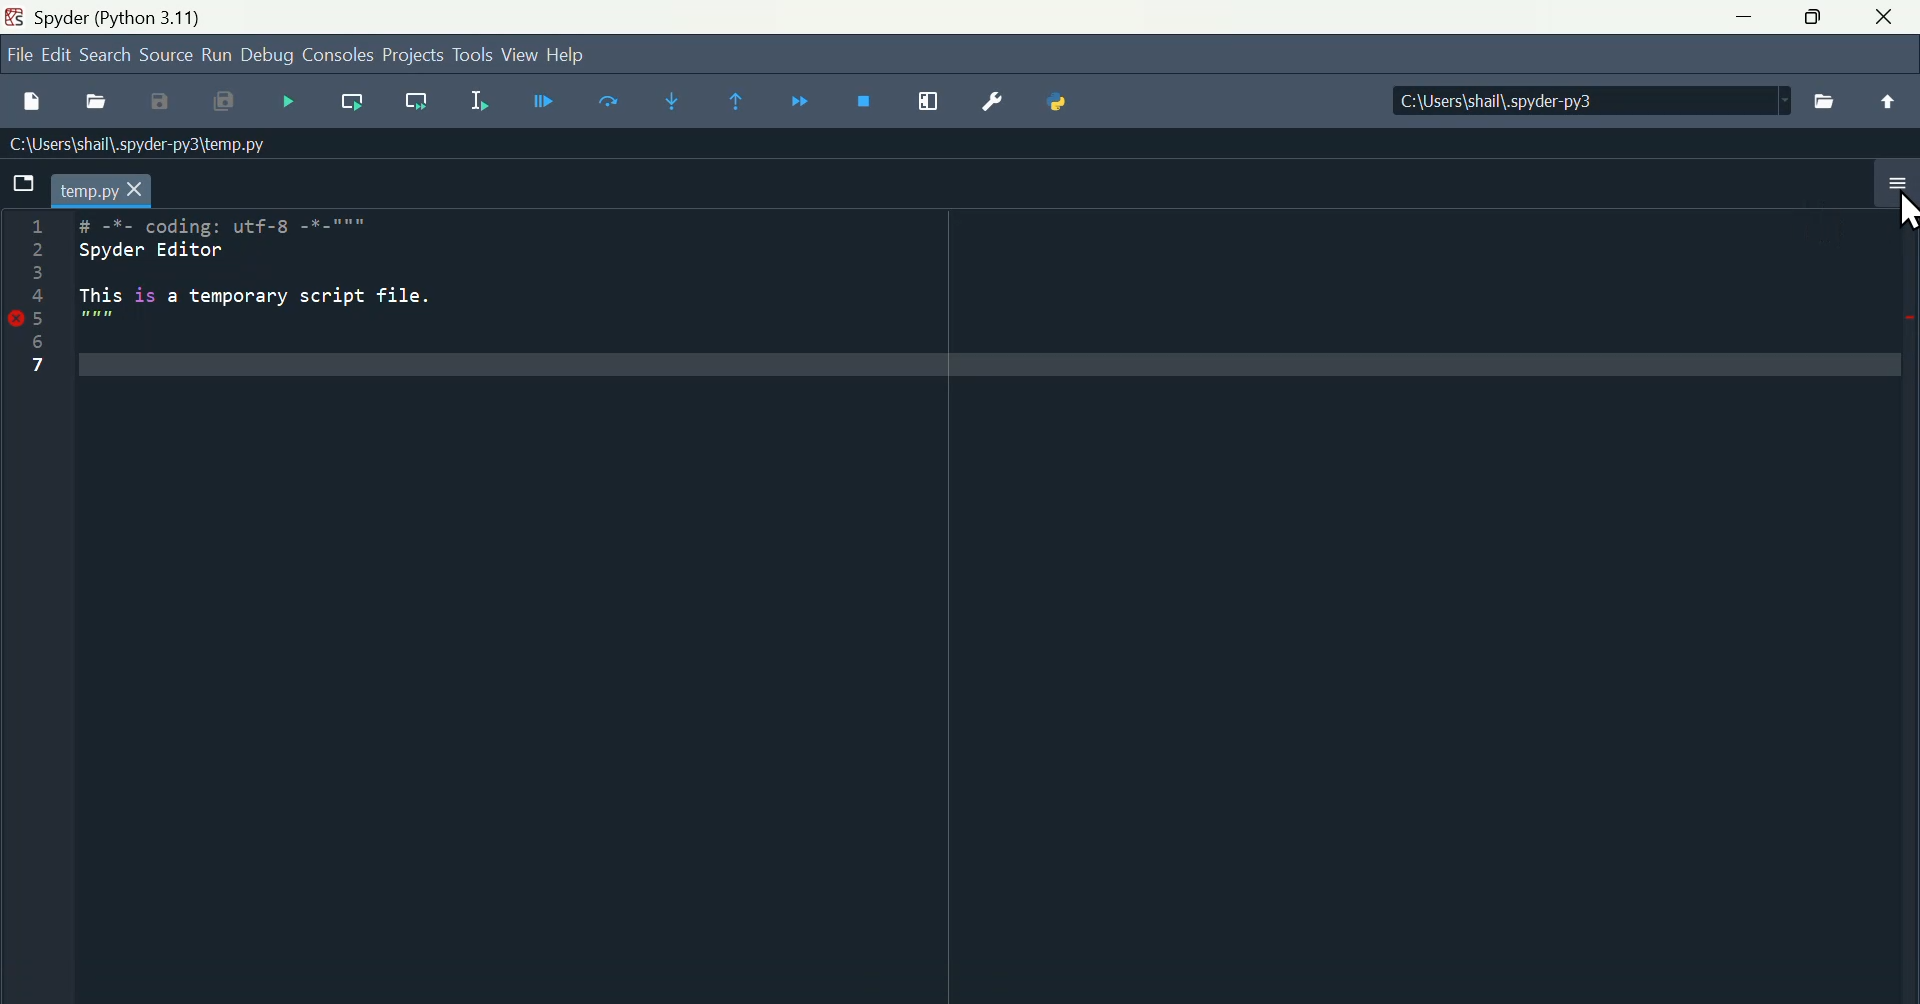 The height and width of the screenshot is (1004, 1920). I want to click on Save all, so click(234, 106).